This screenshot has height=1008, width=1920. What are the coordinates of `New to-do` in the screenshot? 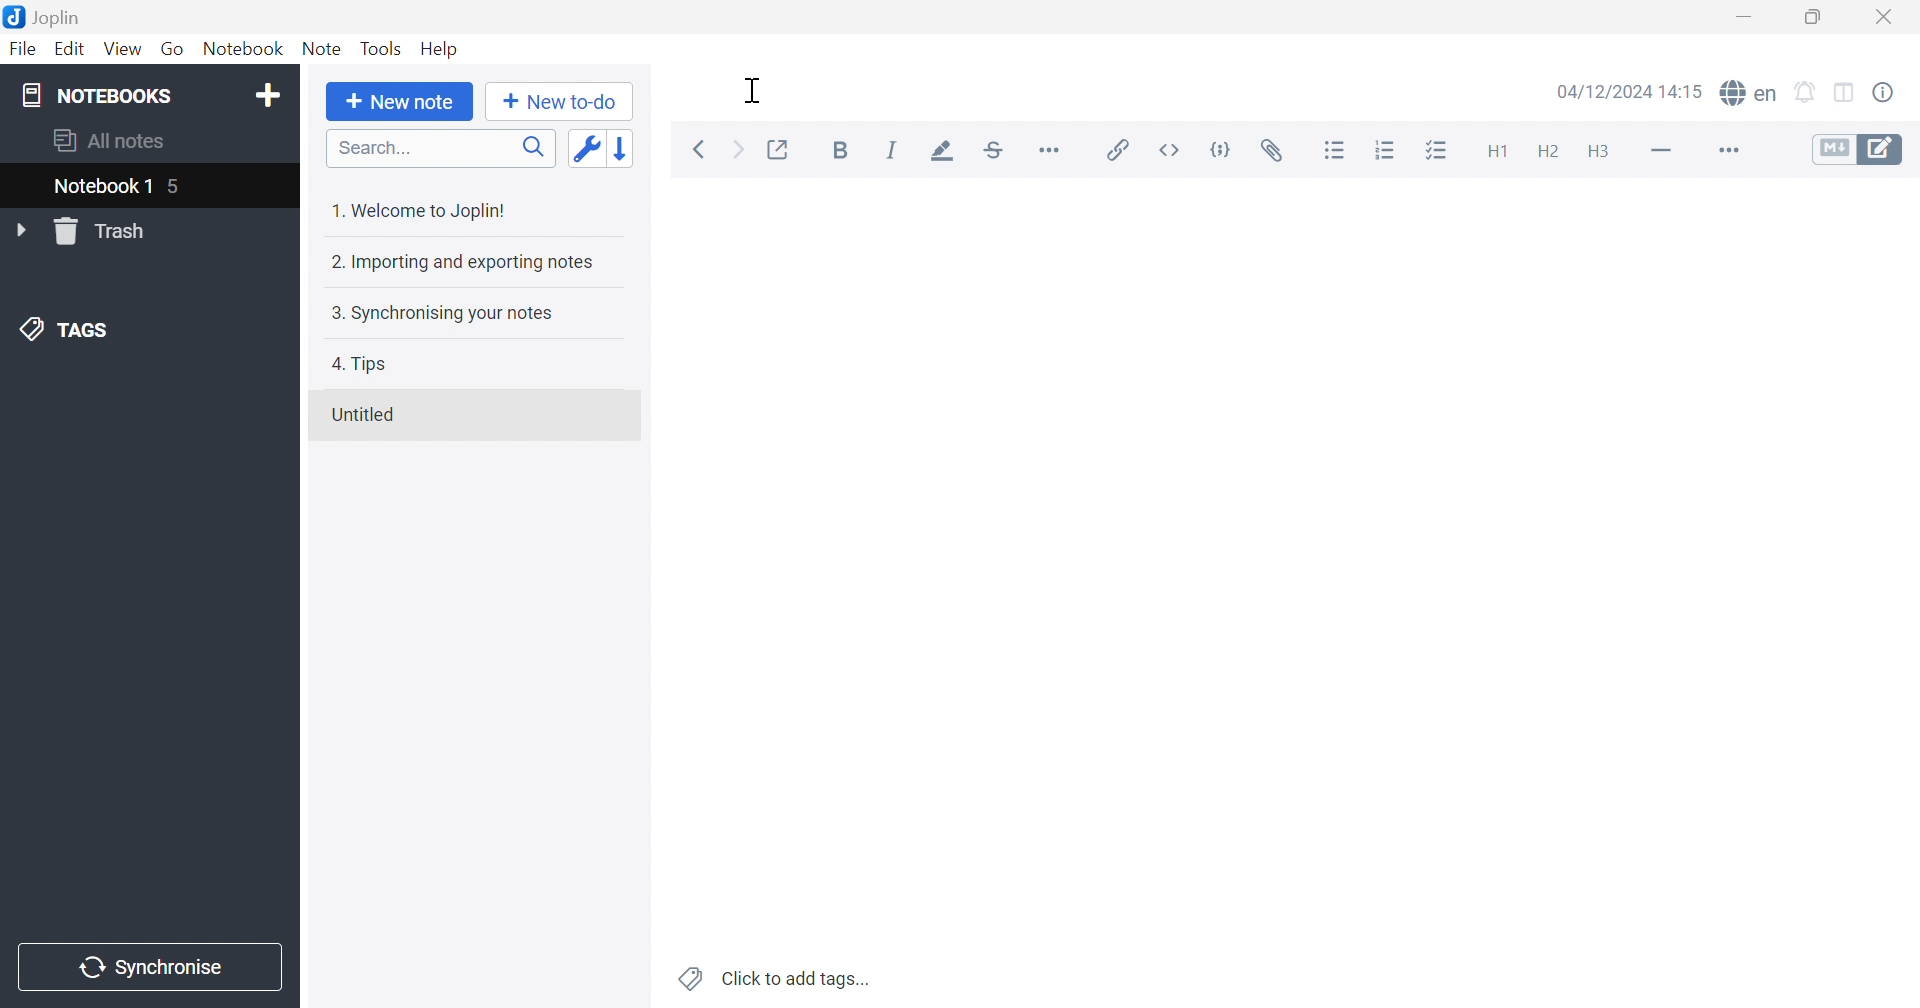 It's located at (558, 102).